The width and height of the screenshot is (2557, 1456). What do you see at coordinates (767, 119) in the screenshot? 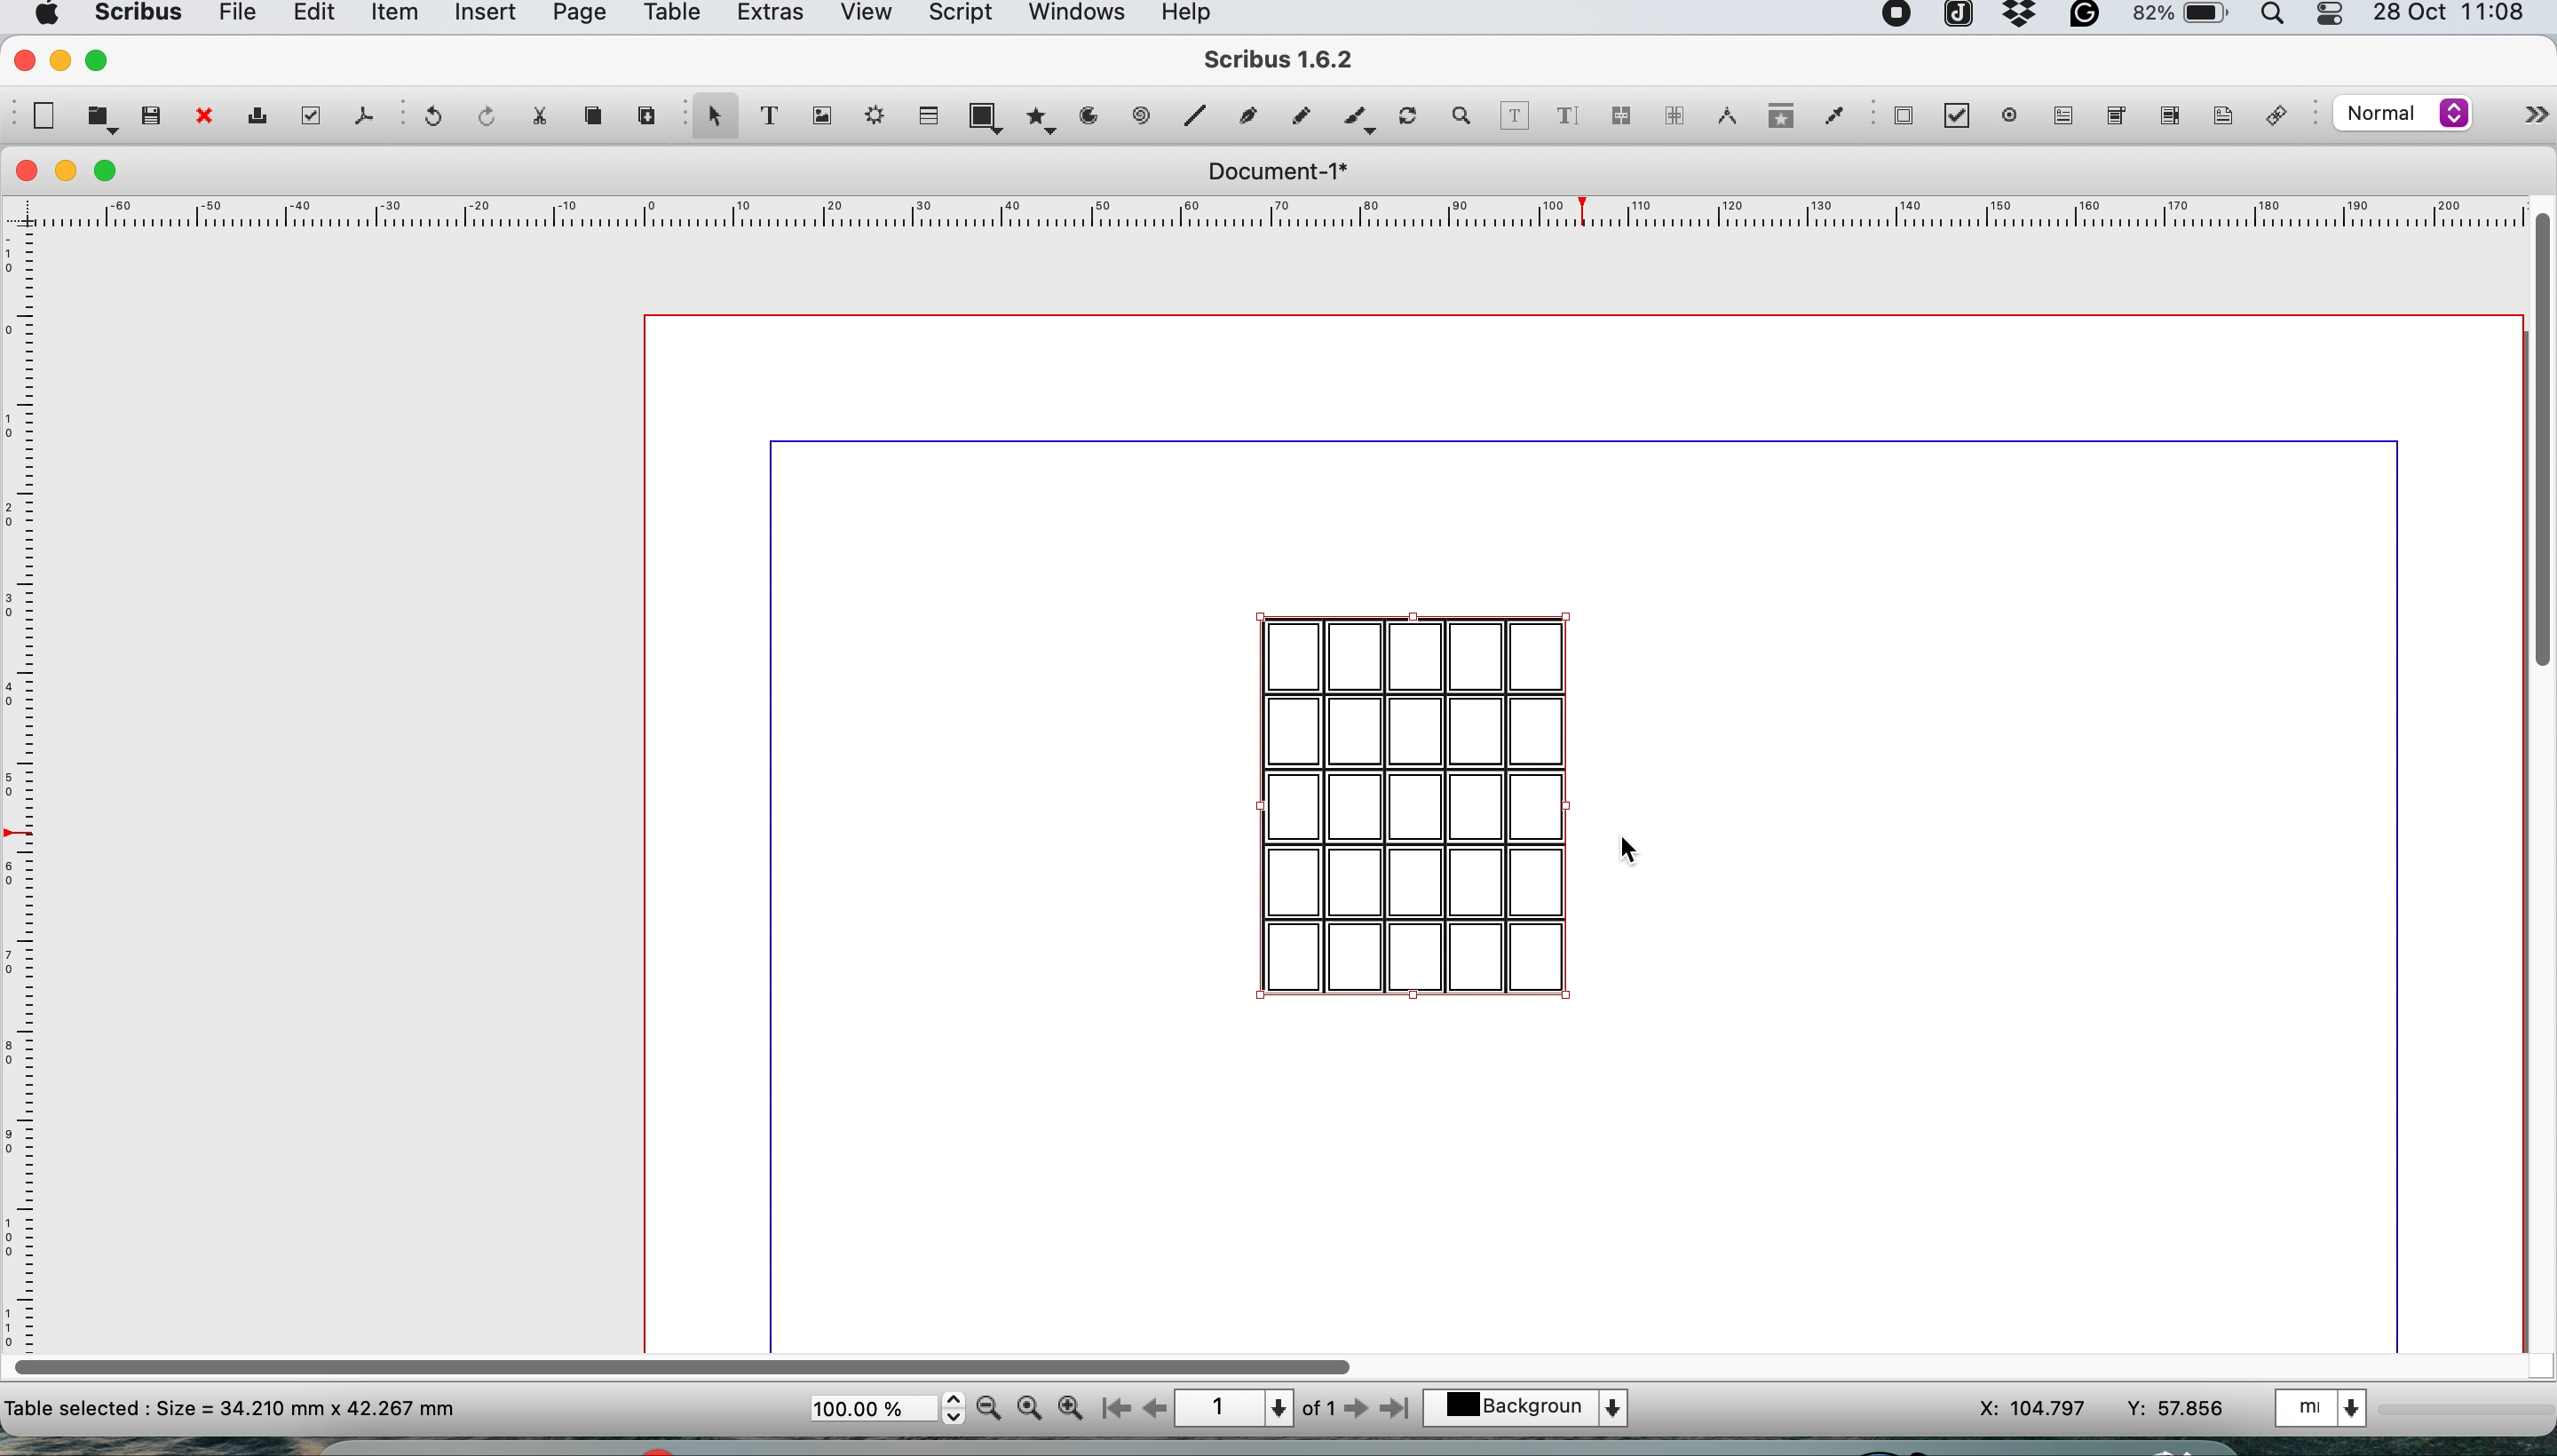
I see `text frame` at bounding box center [767, 119].